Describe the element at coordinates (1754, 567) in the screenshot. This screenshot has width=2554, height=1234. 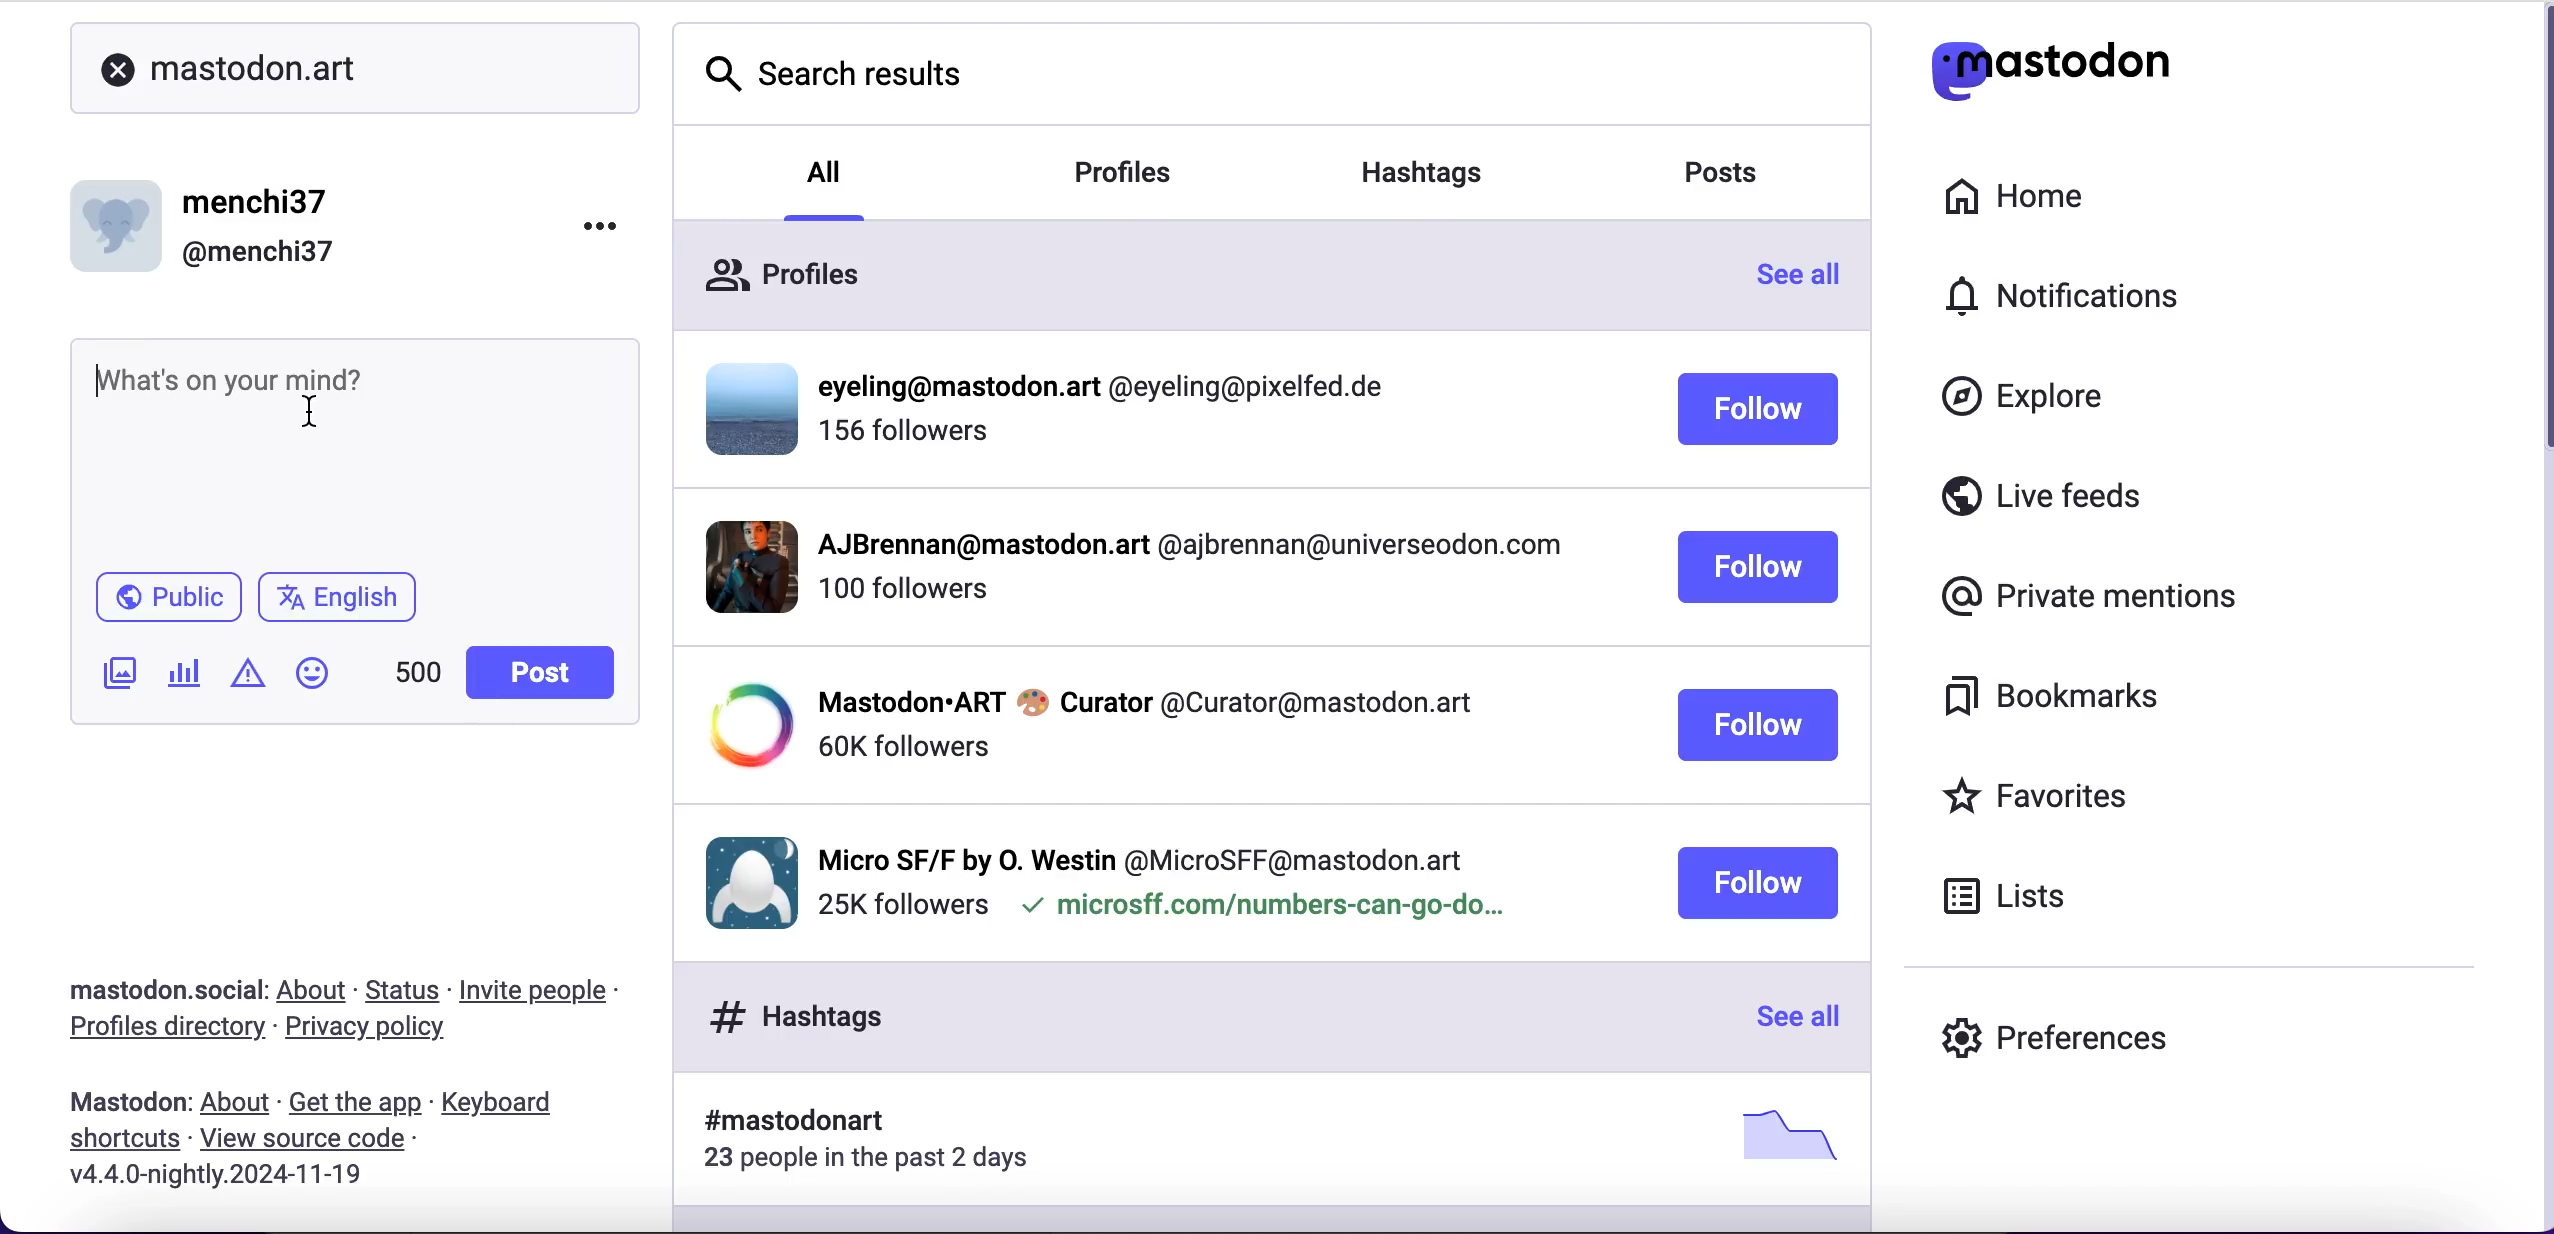
I see `follow` at that location.